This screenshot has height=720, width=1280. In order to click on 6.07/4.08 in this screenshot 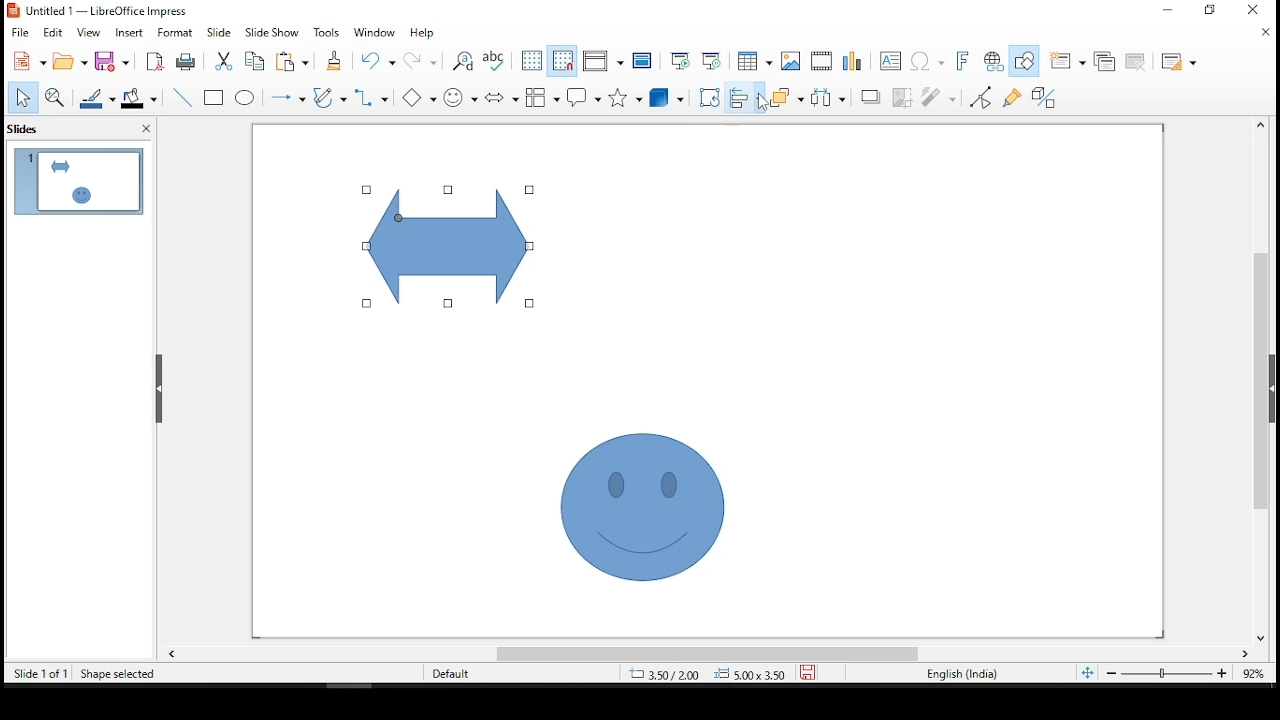, I will do `click(665, 674)`.